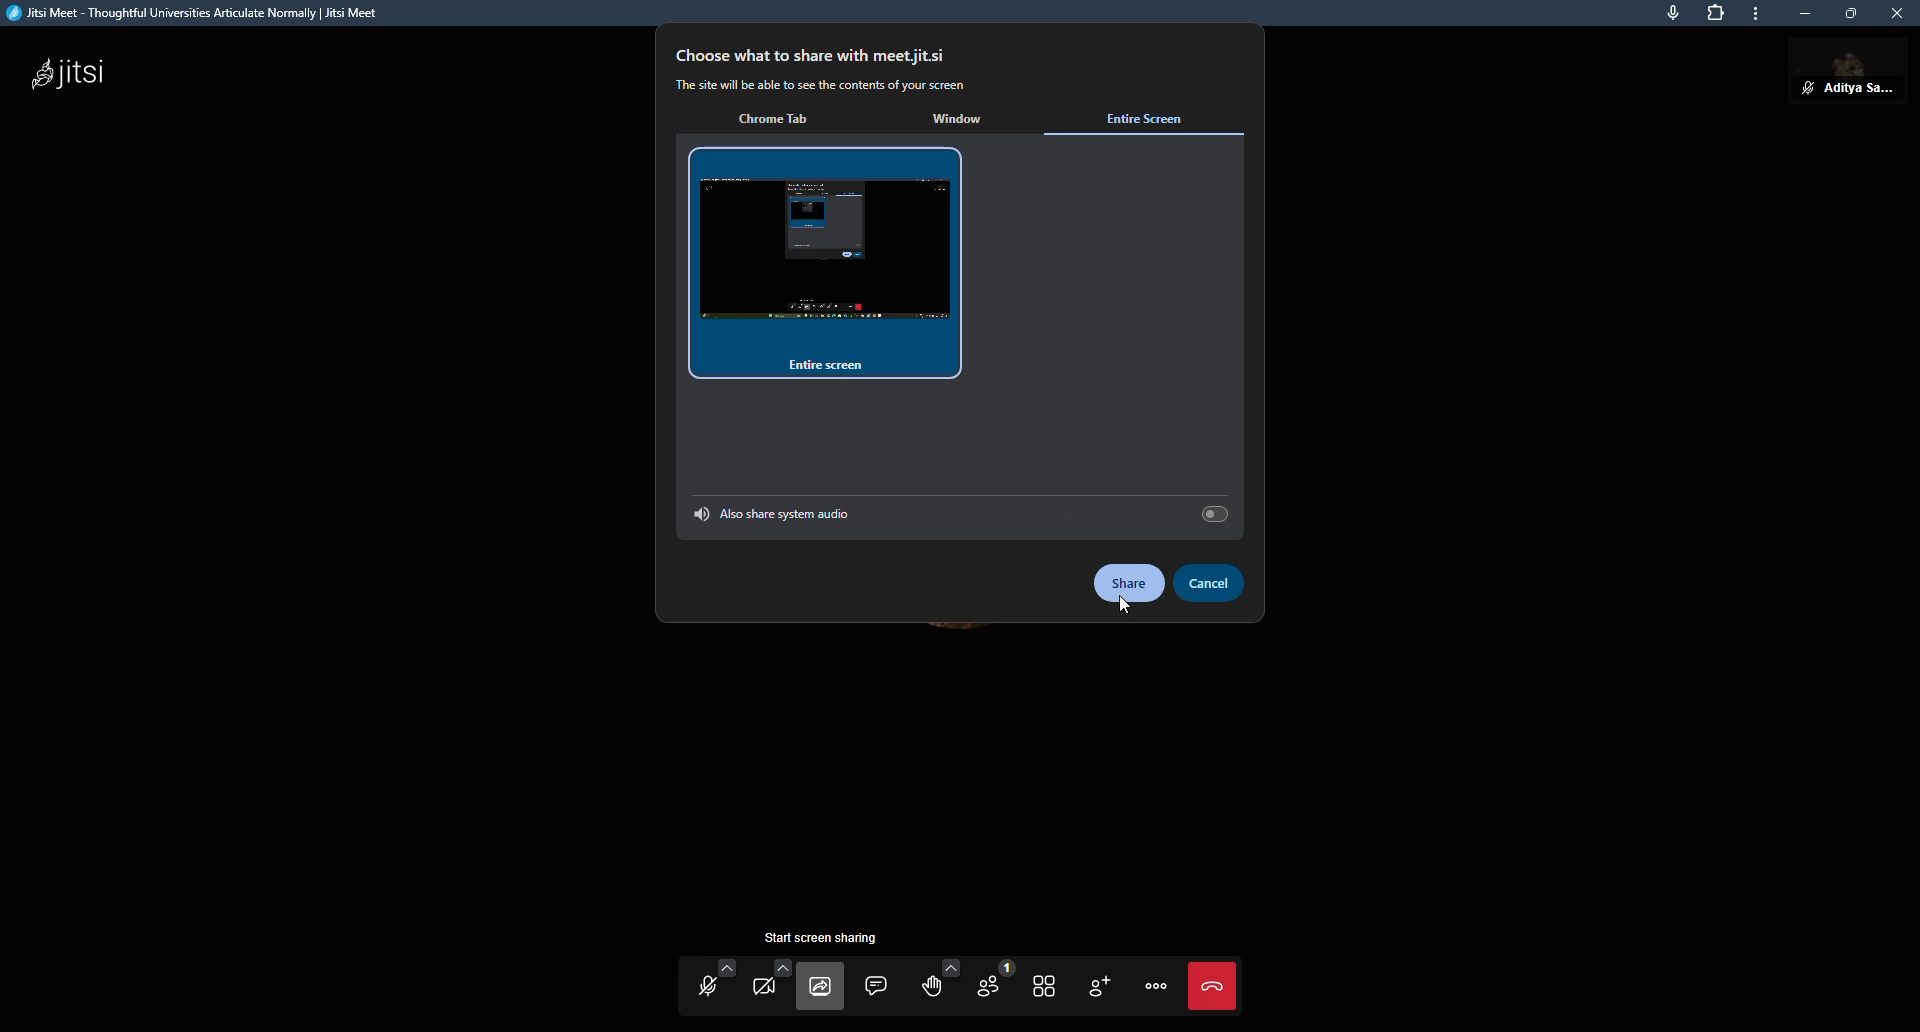 This screenshot has width=1920, height=1032. What do you see at coordinates (828, 938) in the screenshot?
I see `start screen sharing` at bounding box center [828, 938].